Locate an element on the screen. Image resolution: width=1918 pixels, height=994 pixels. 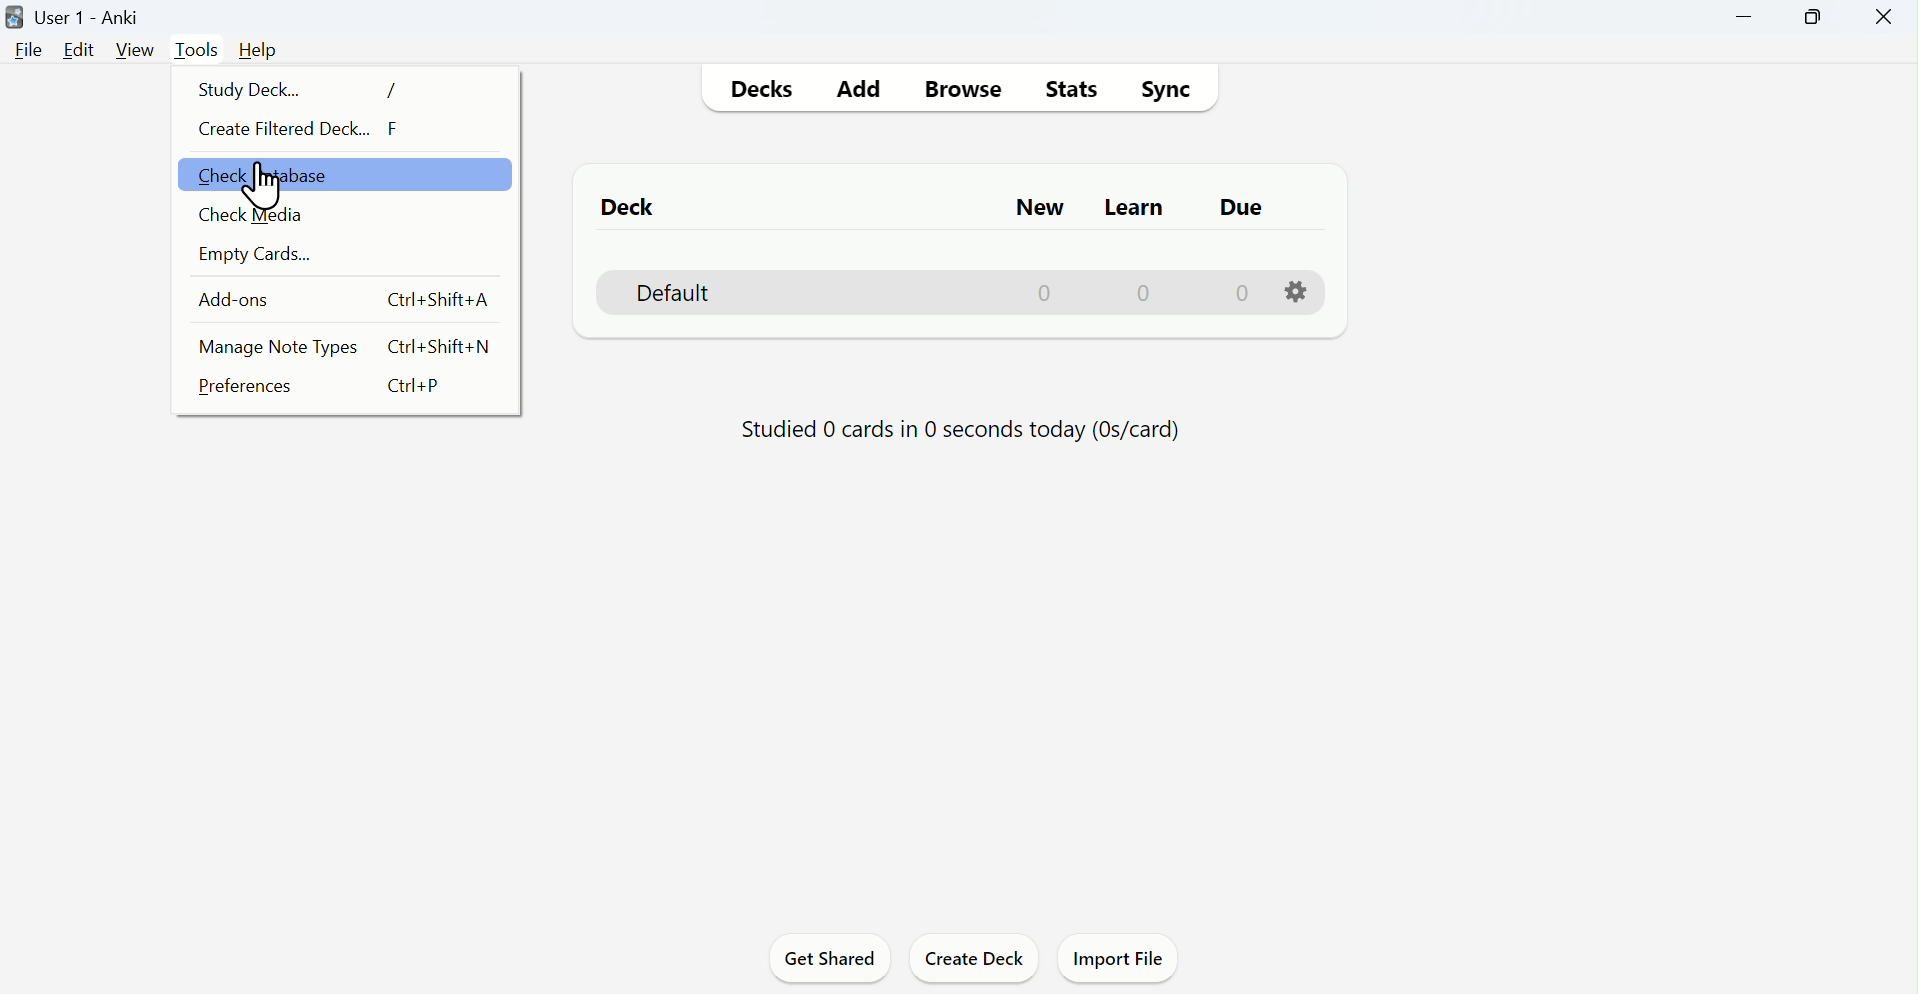
New is located at coordinates (1049, 209).